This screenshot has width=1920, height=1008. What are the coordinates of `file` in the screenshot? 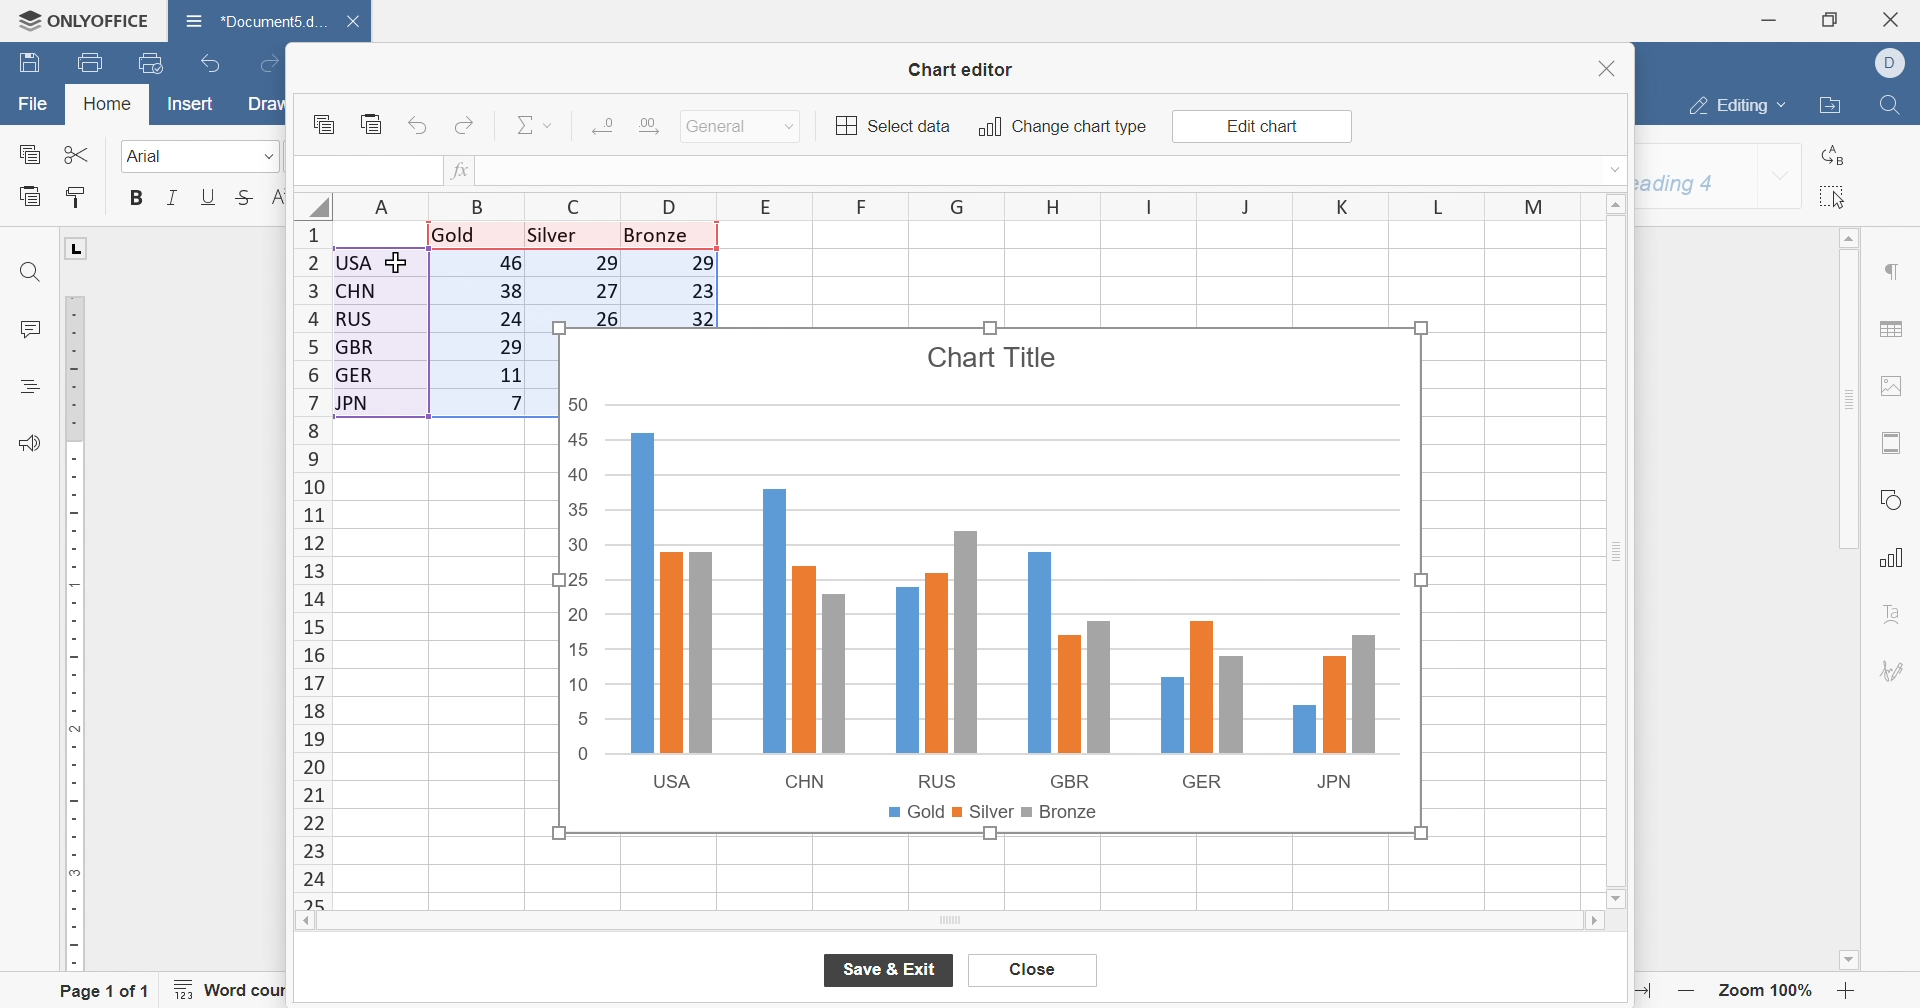 It's located at (33, 104).